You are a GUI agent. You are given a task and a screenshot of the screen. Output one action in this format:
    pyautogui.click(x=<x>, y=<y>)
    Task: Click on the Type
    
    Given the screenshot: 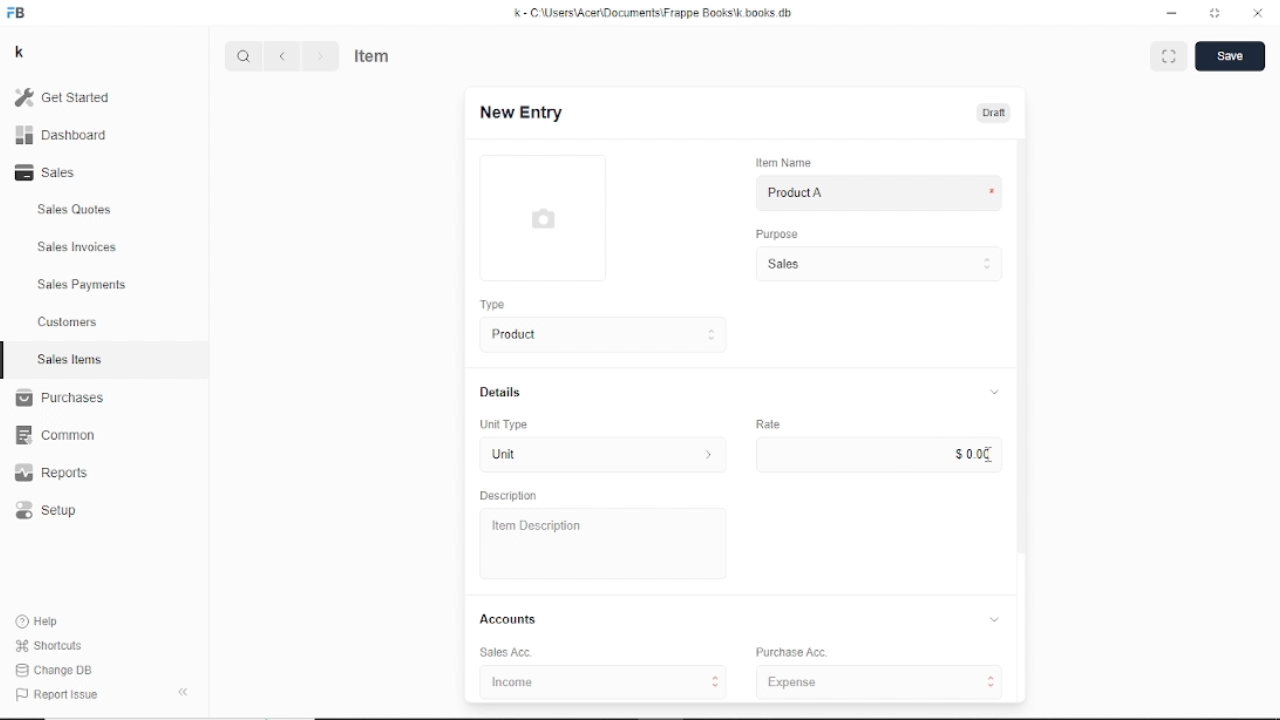 What is the action you would take?
    pyautogui.click(x=492, y=304)
    